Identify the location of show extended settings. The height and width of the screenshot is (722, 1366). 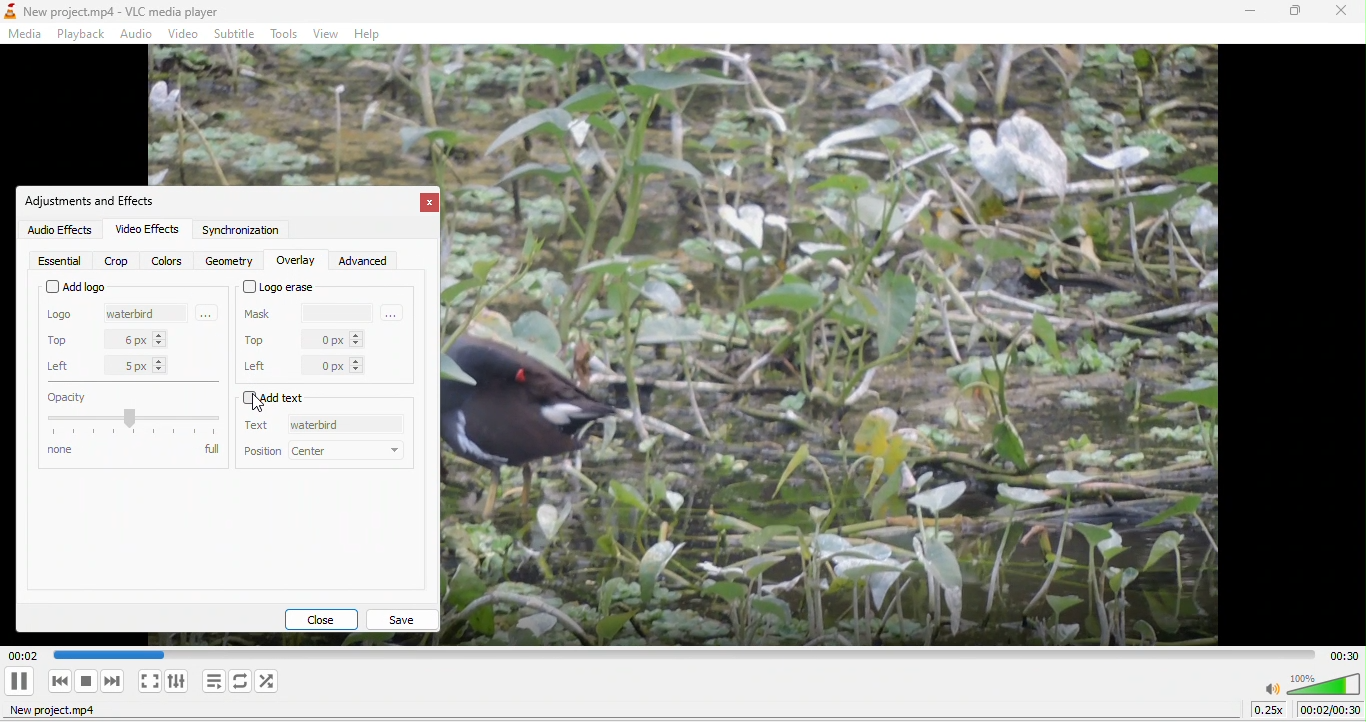
(180, 681).